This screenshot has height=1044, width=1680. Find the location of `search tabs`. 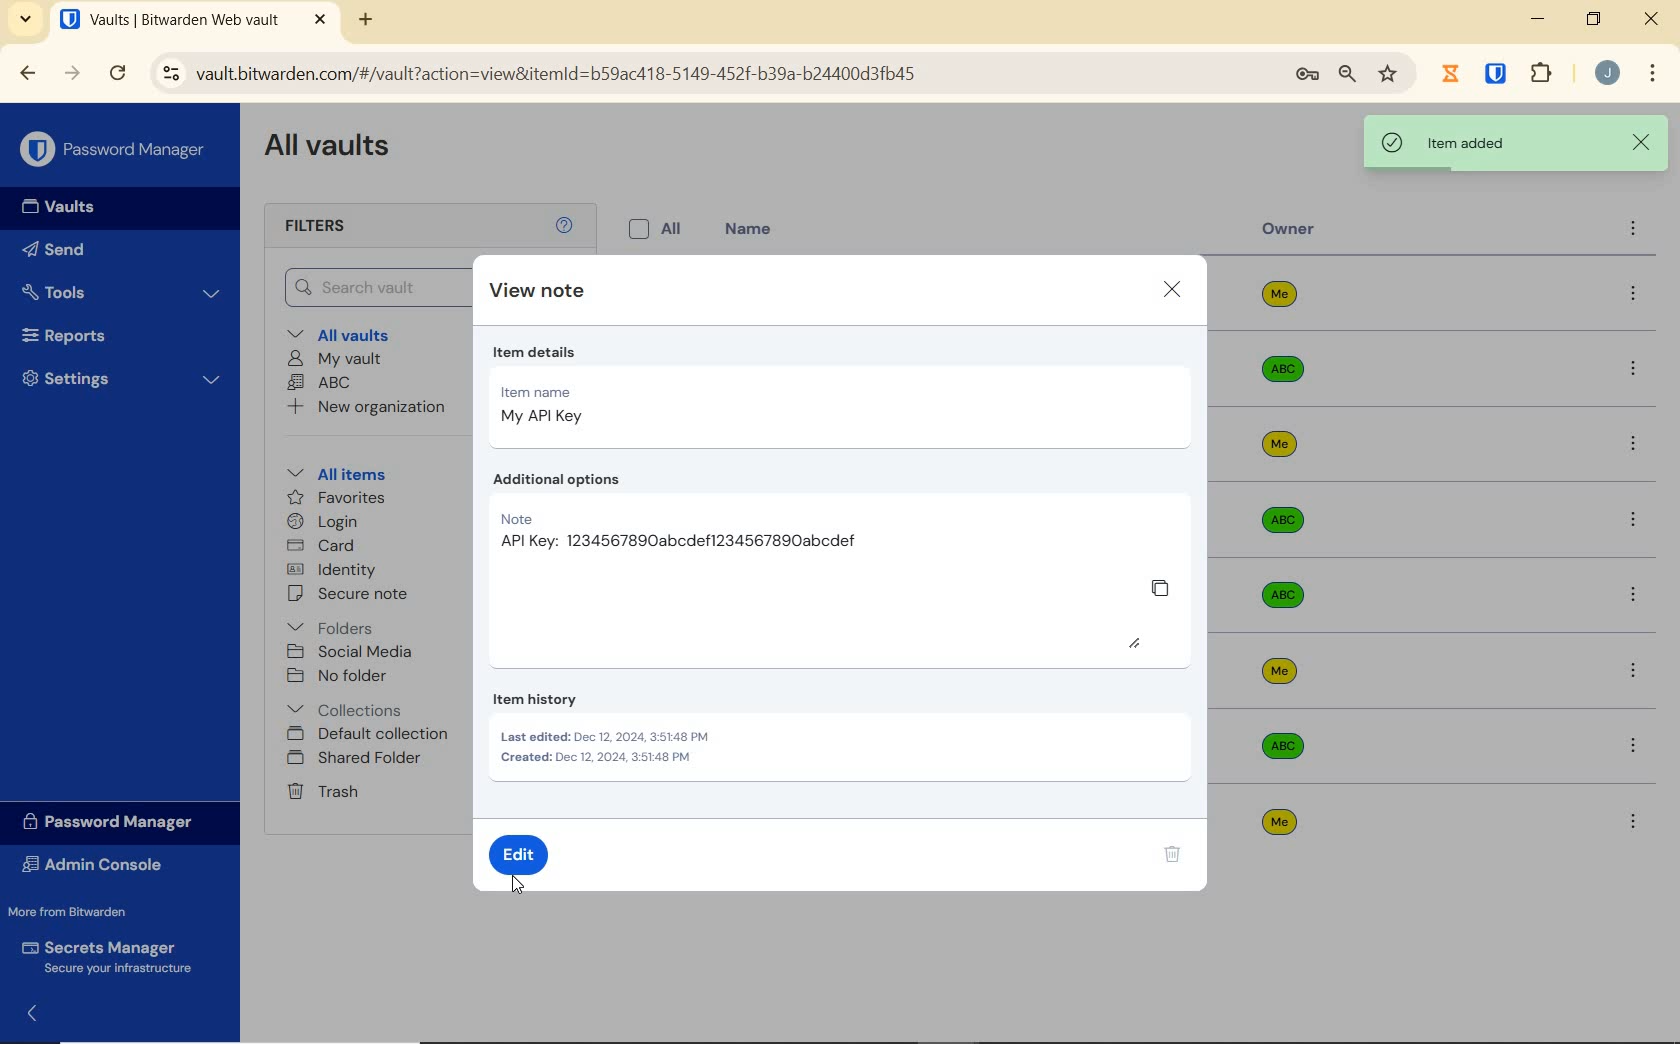

search tabs is located at coordinates (26, 19).